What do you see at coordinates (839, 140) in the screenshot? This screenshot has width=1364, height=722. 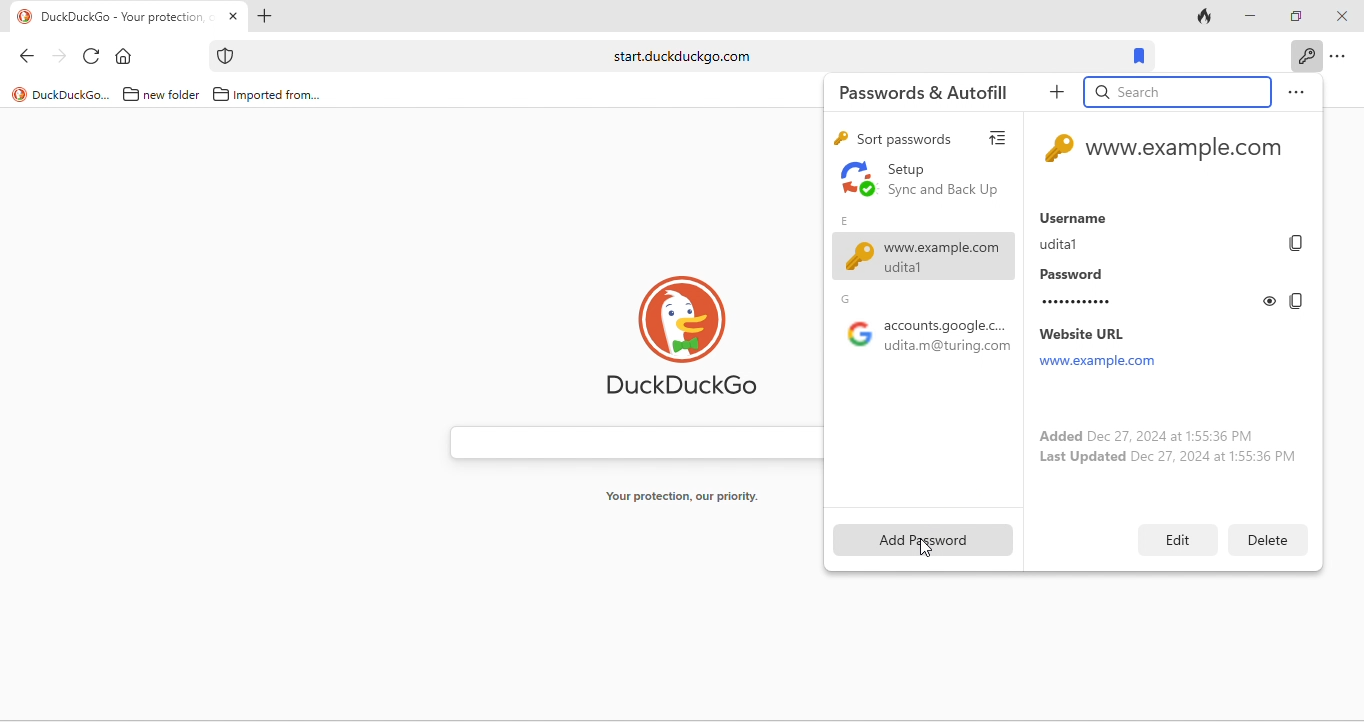 I see `key` at bounding box center [839, 140].